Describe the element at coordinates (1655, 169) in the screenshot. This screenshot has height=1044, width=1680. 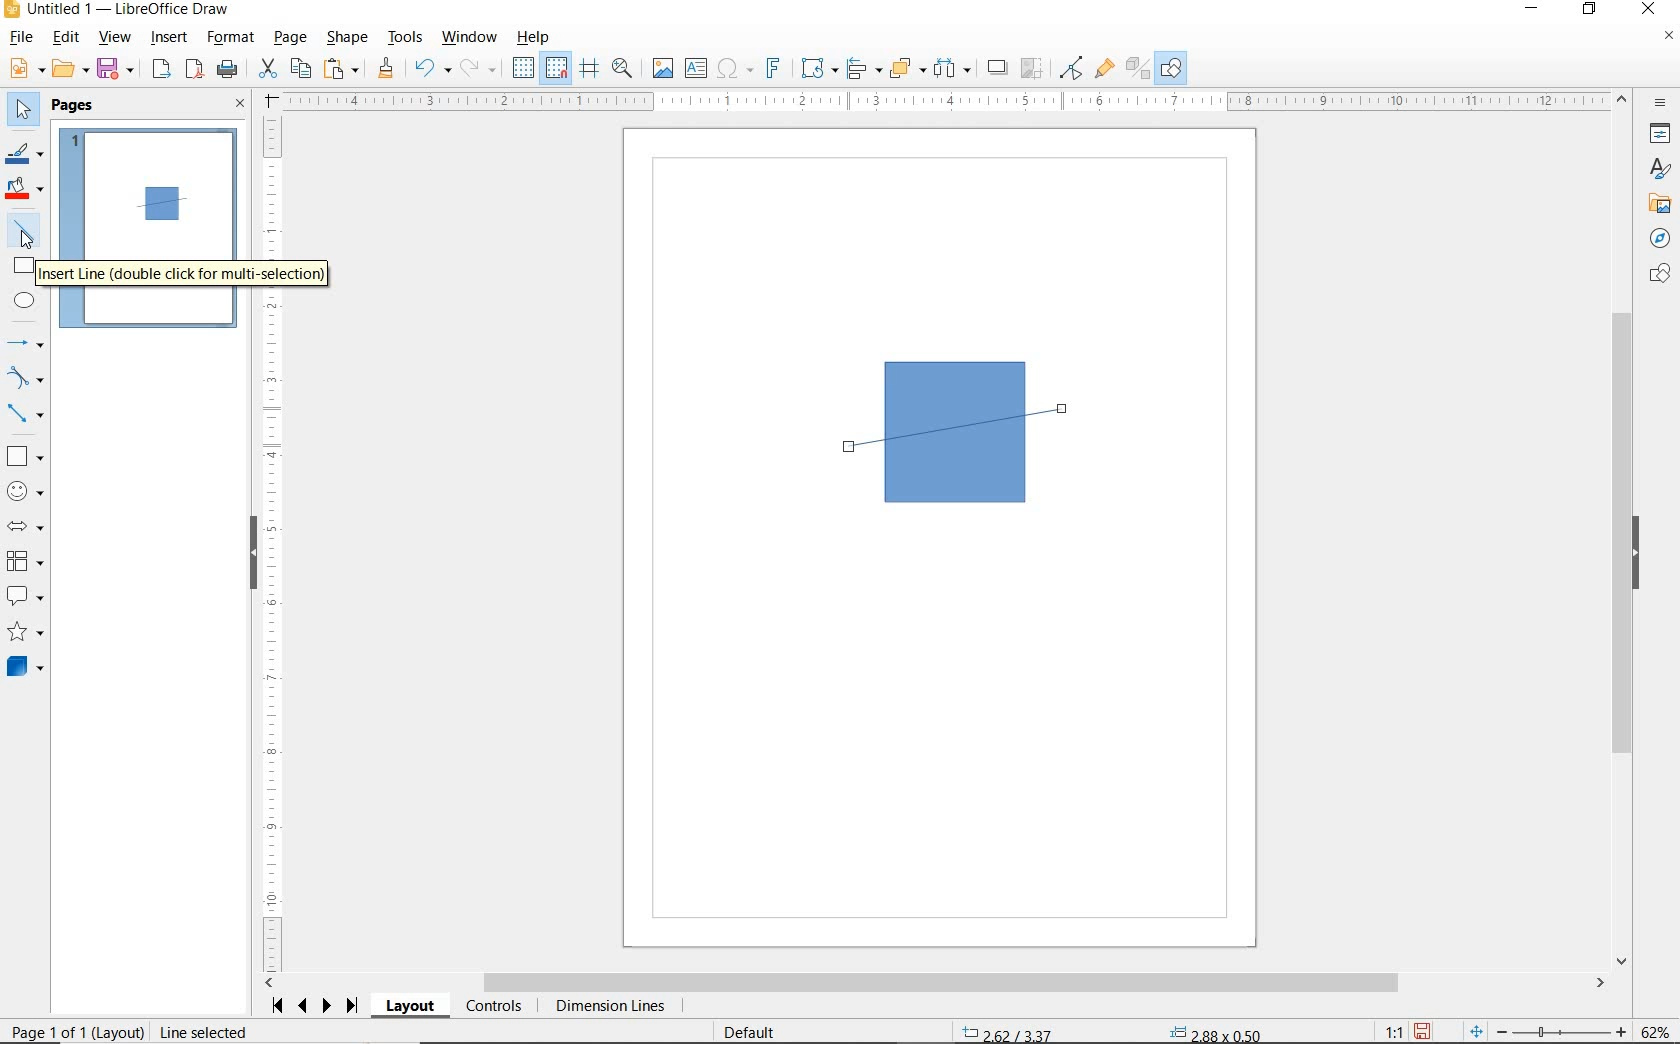
I see `STYLES` at that location.